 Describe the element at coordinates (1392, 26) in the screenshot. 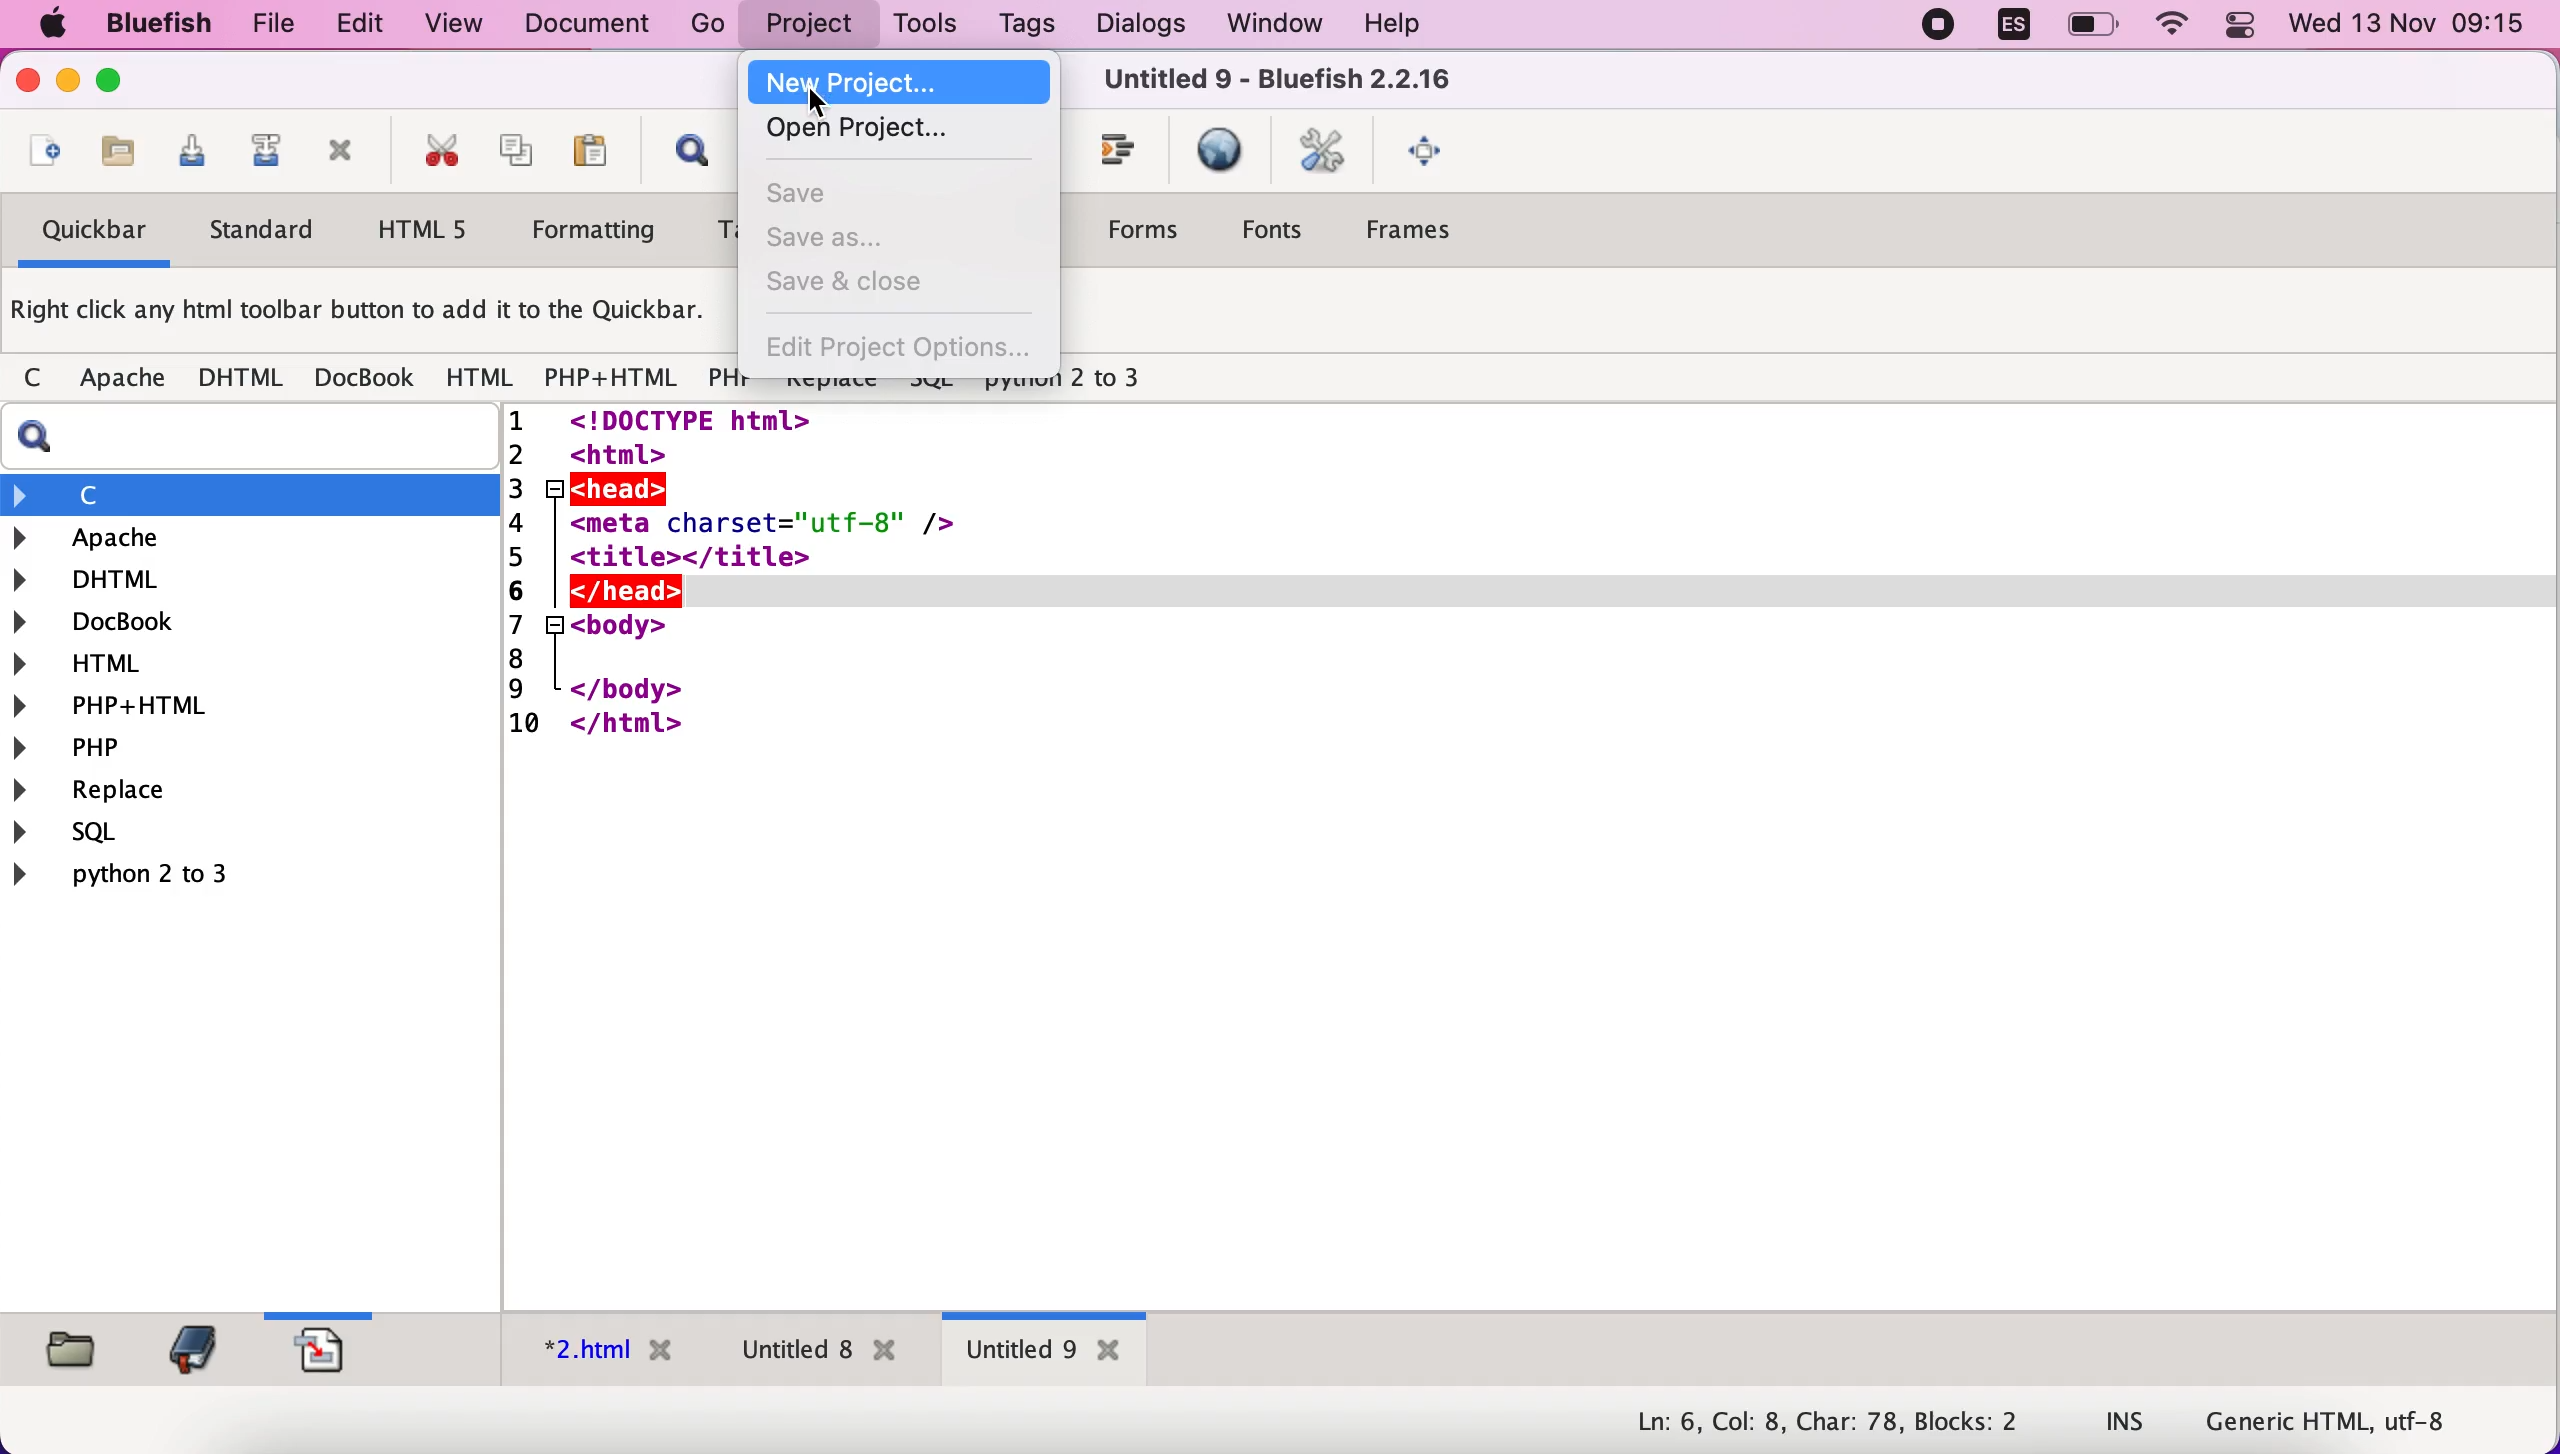

I see `help` at that location.